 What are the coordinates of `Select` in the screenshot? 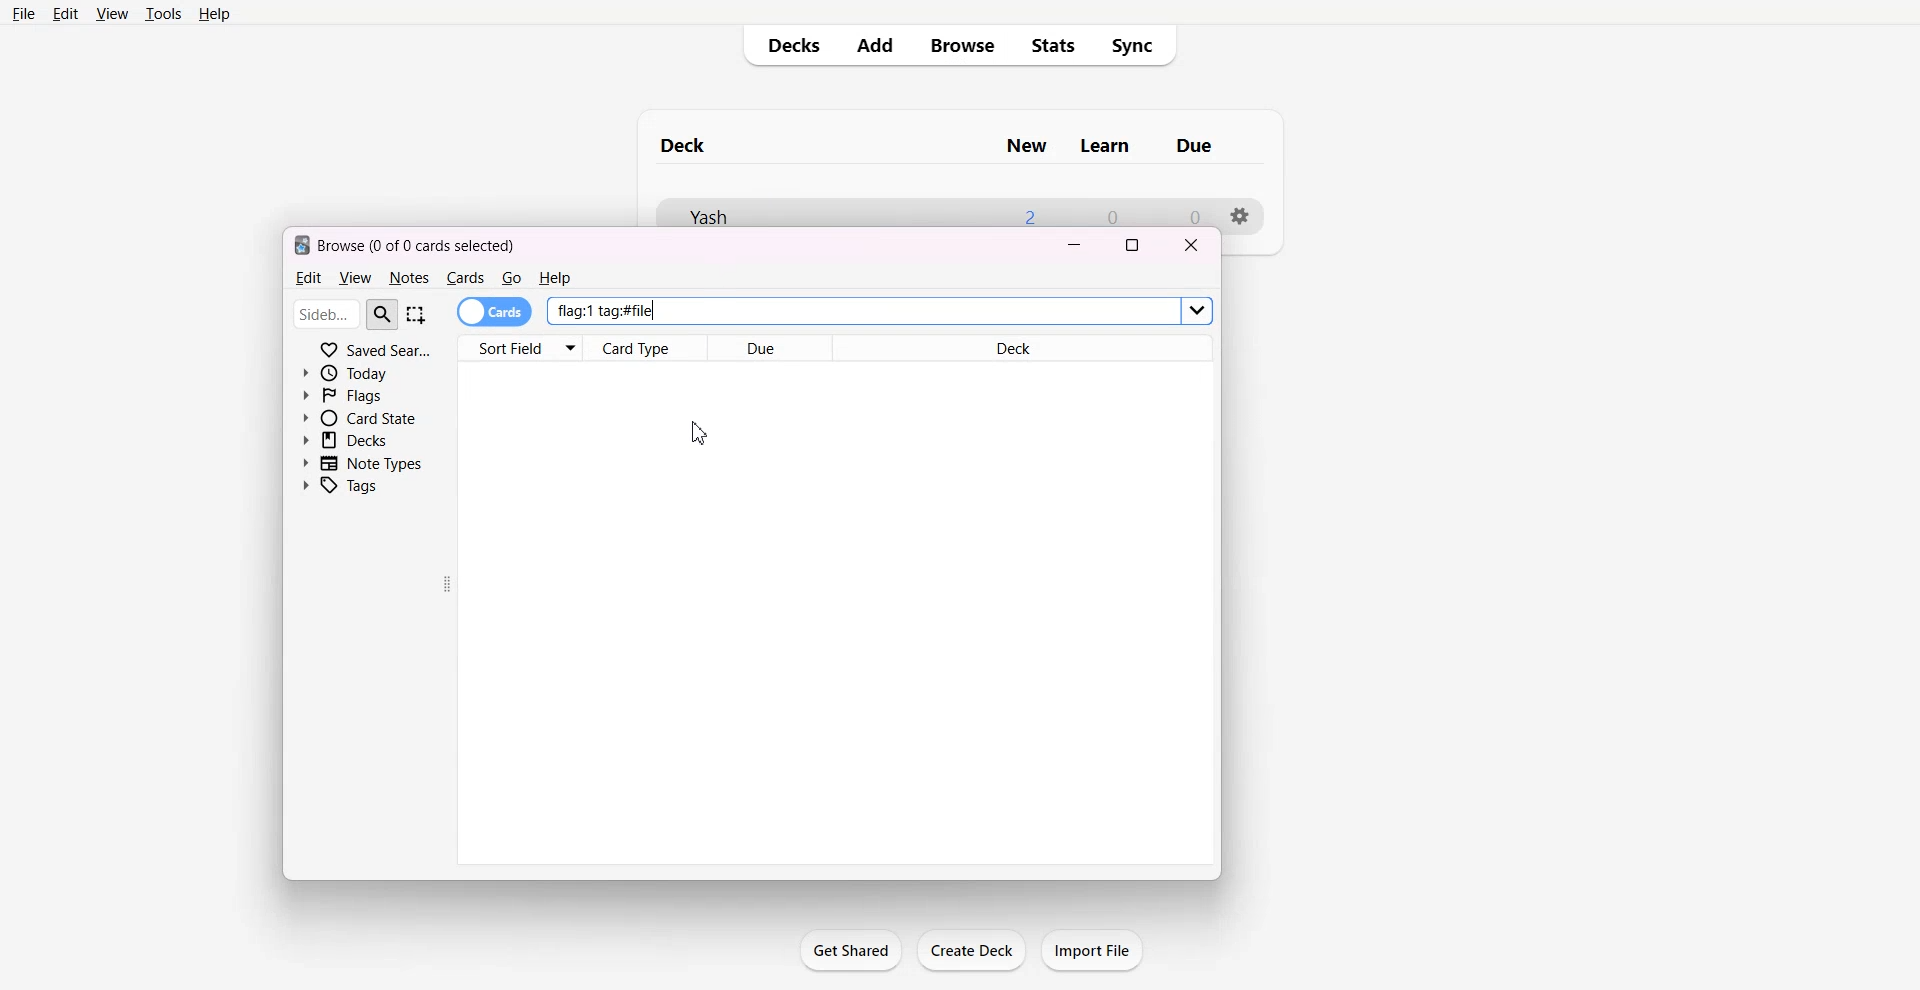 It's located at (423, 316).